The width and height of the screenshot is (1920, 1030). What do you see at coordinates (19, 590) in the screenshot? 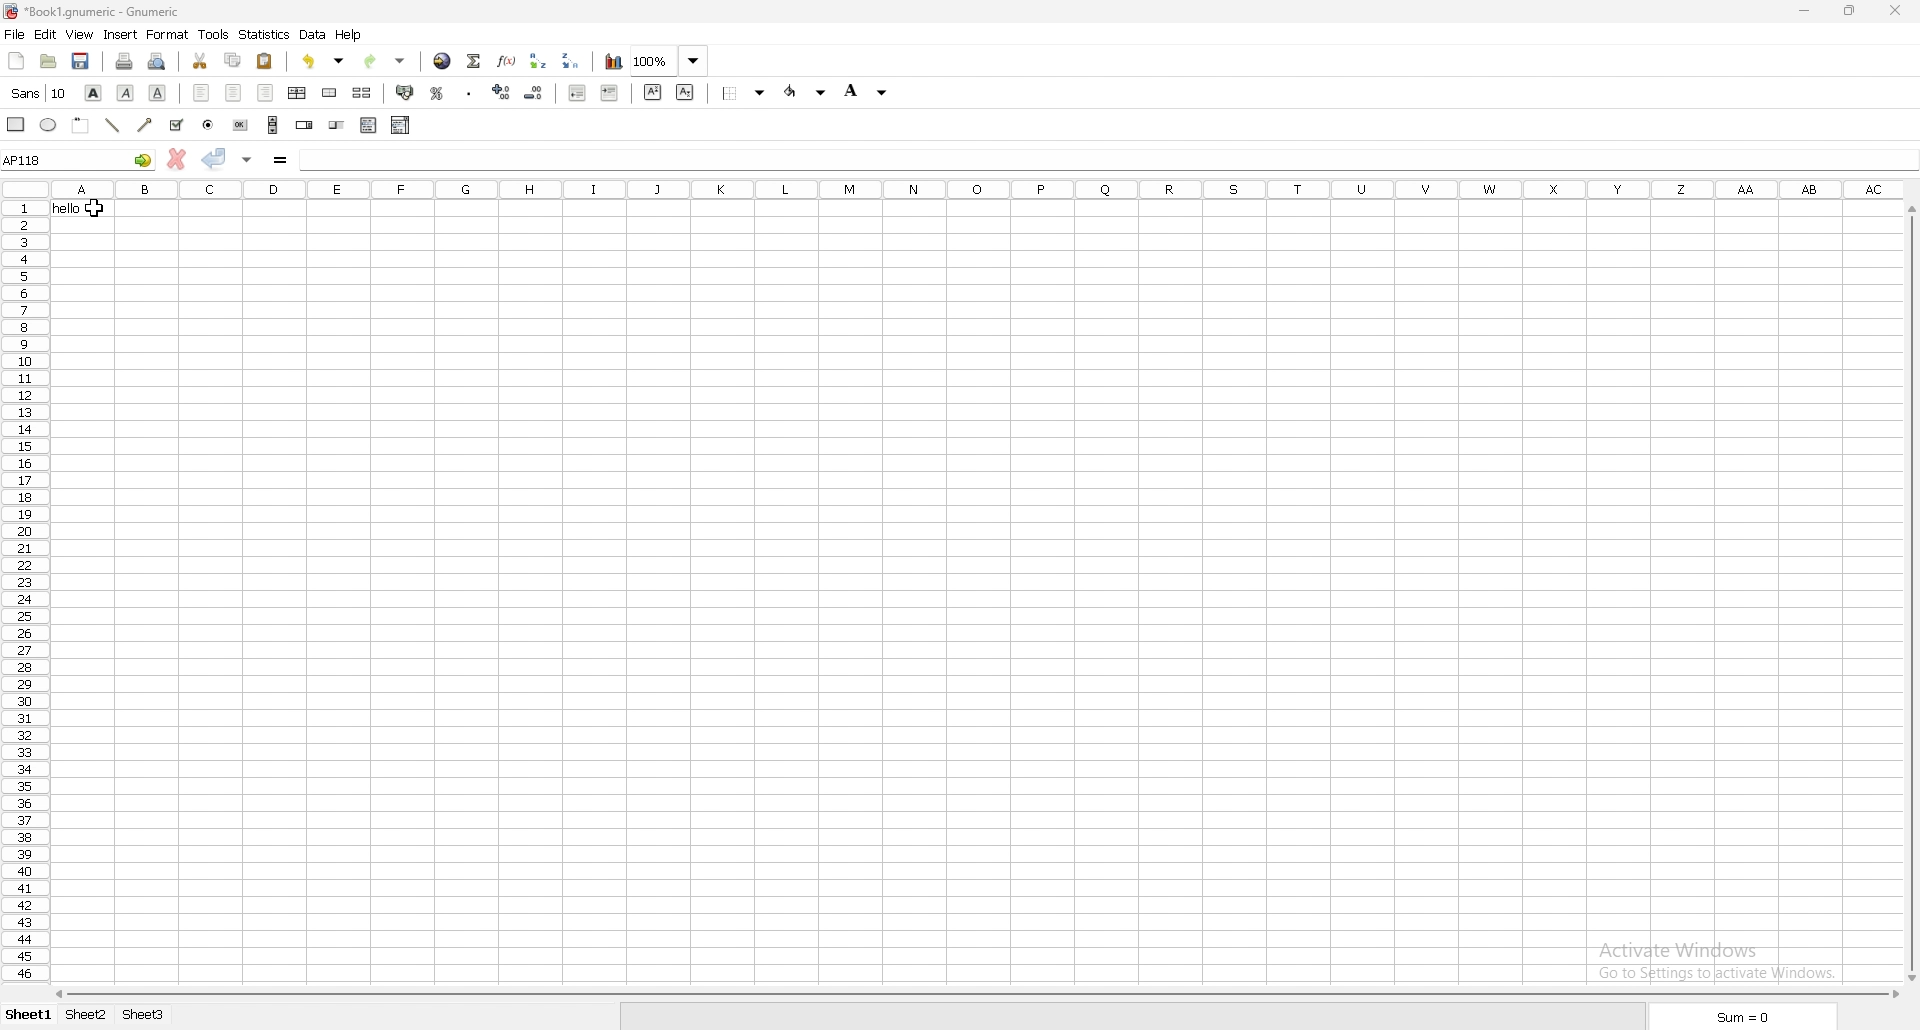
I see `rows` at bounding box center [19, 590].